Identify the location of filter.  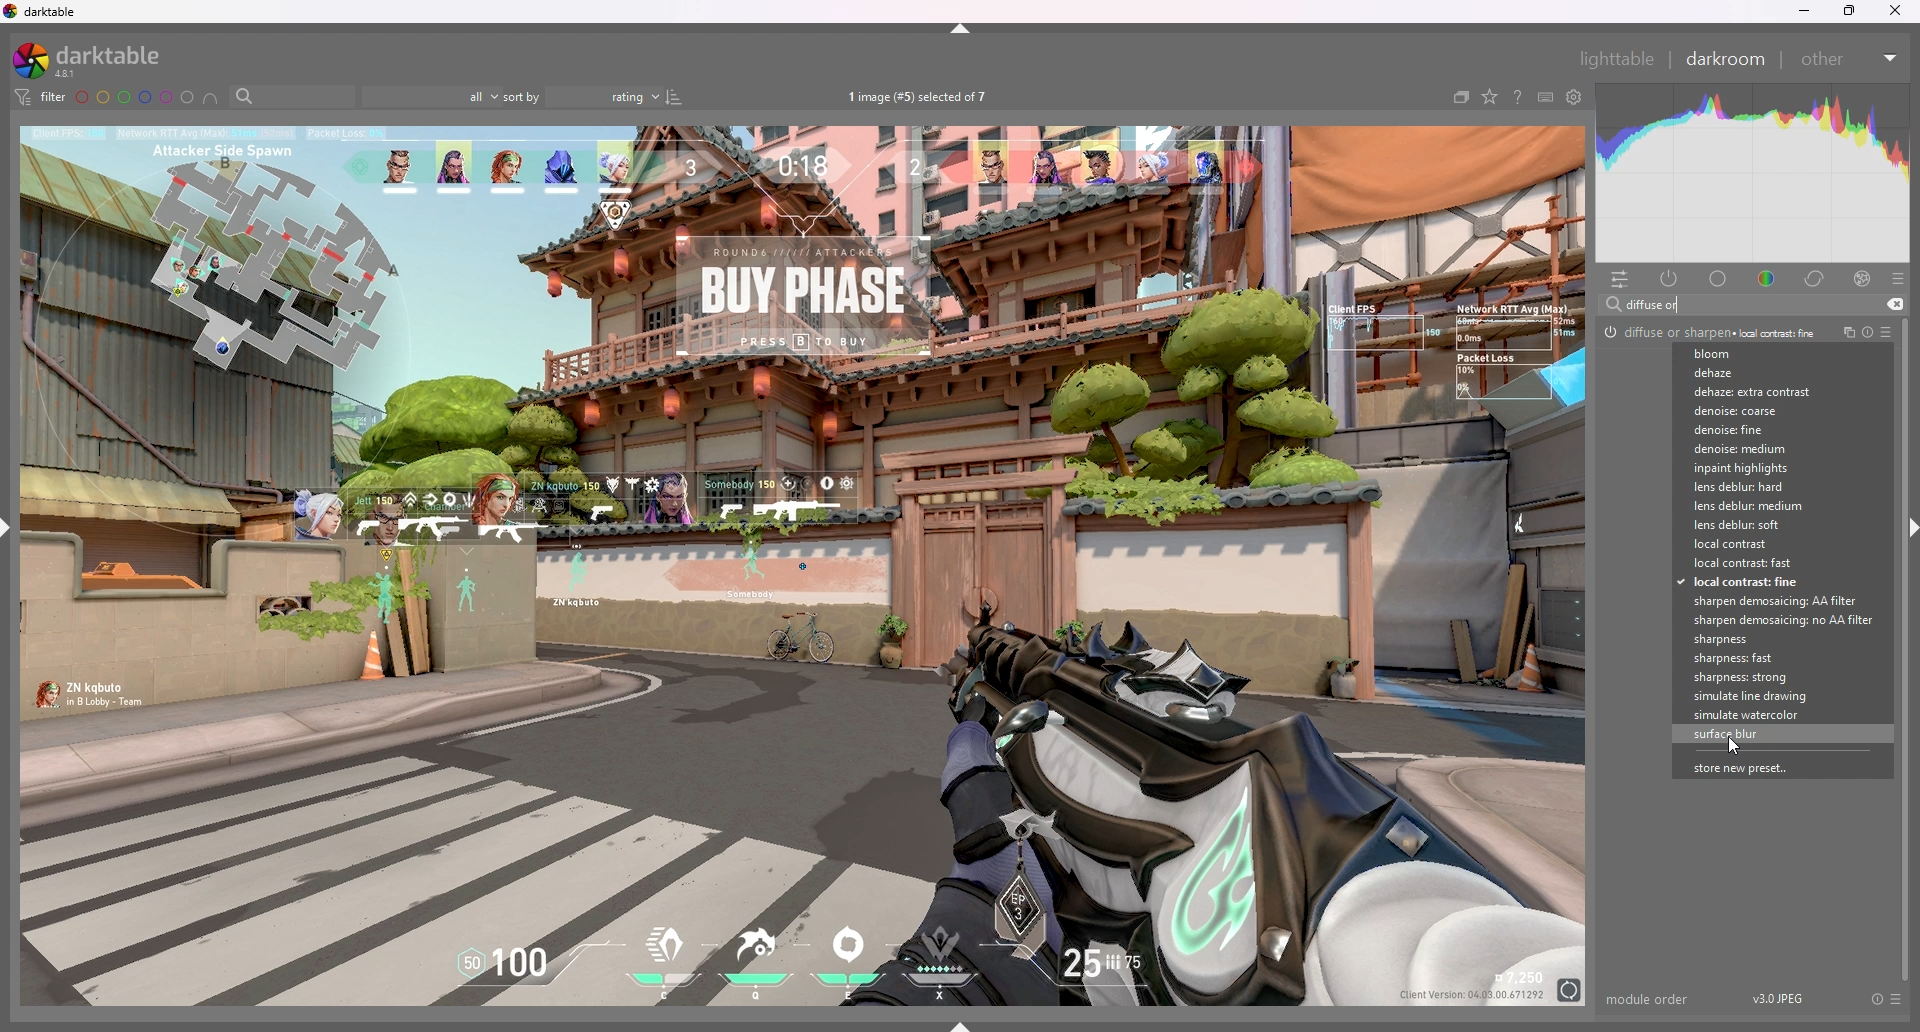
(41, 97).